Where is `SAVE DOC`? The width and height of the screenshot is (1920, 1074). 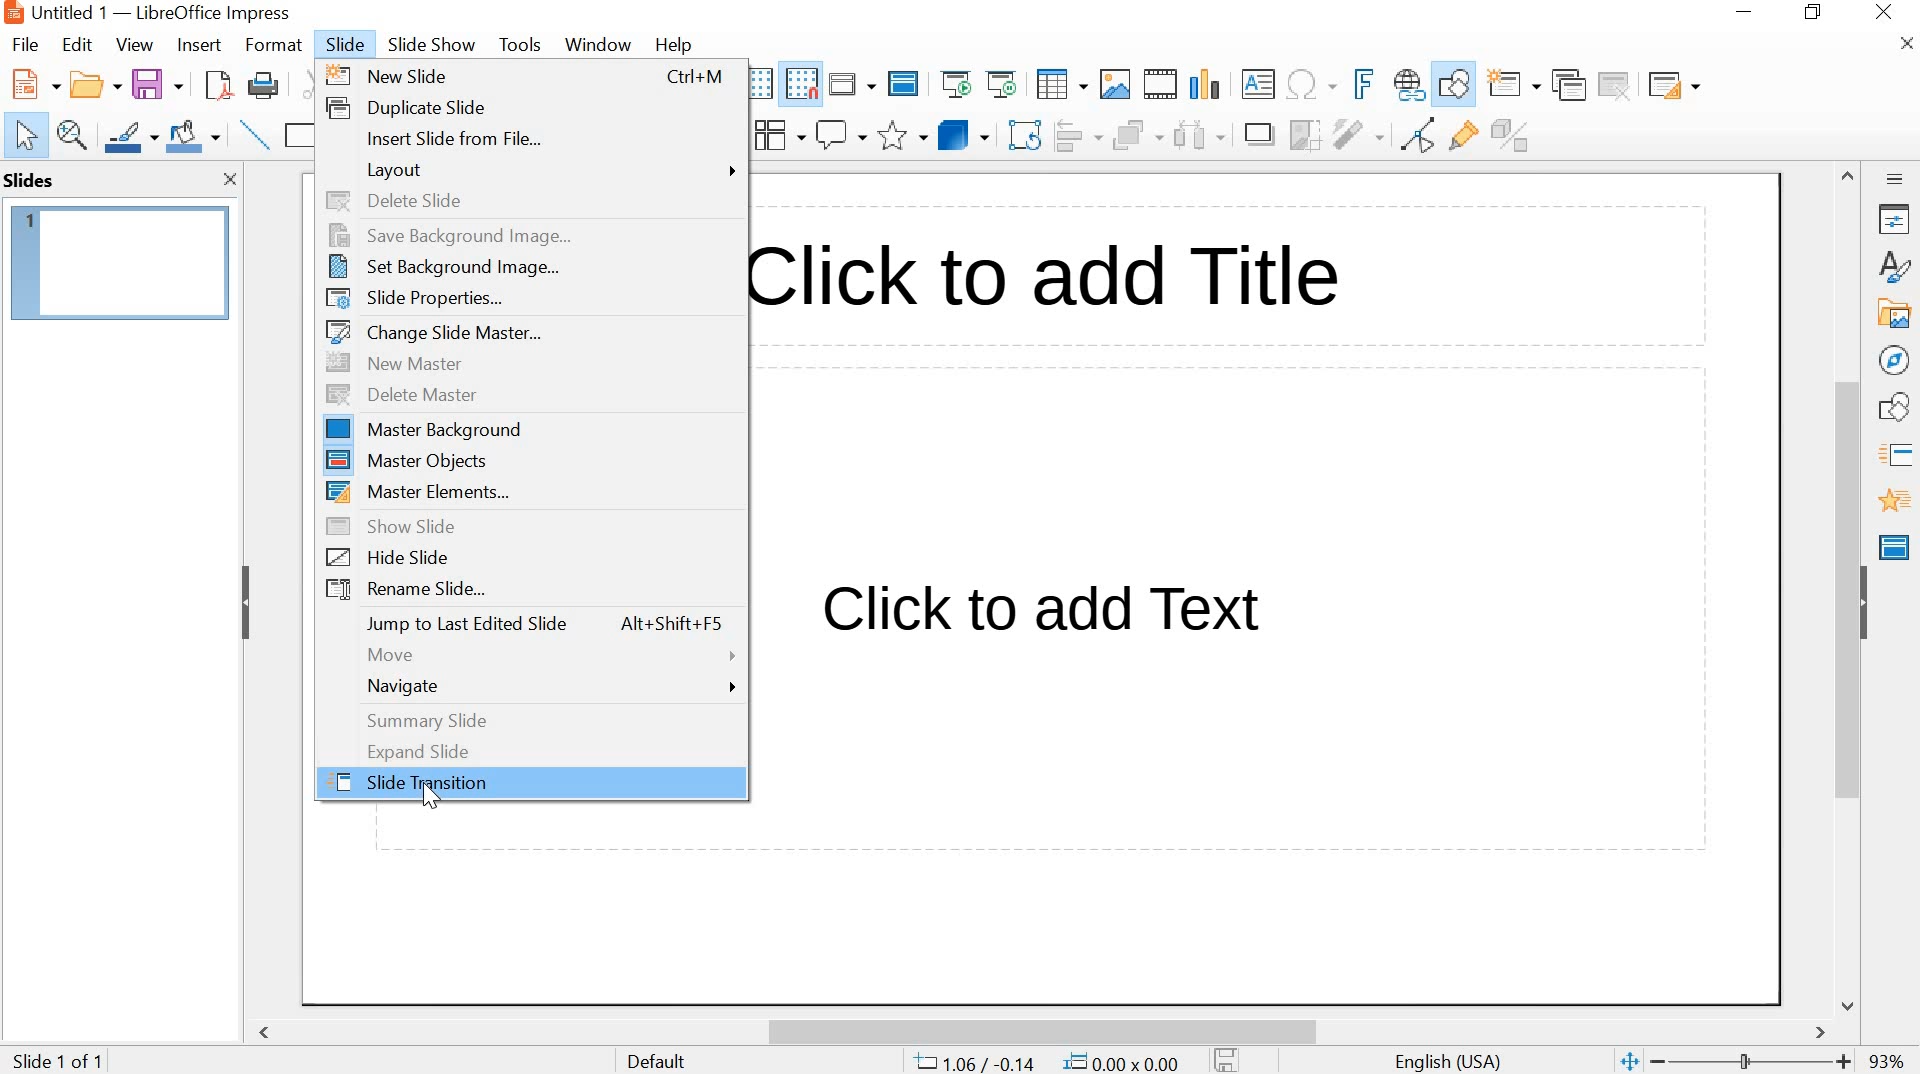 SAVE DOC is located at coordinates (1229, 1059).